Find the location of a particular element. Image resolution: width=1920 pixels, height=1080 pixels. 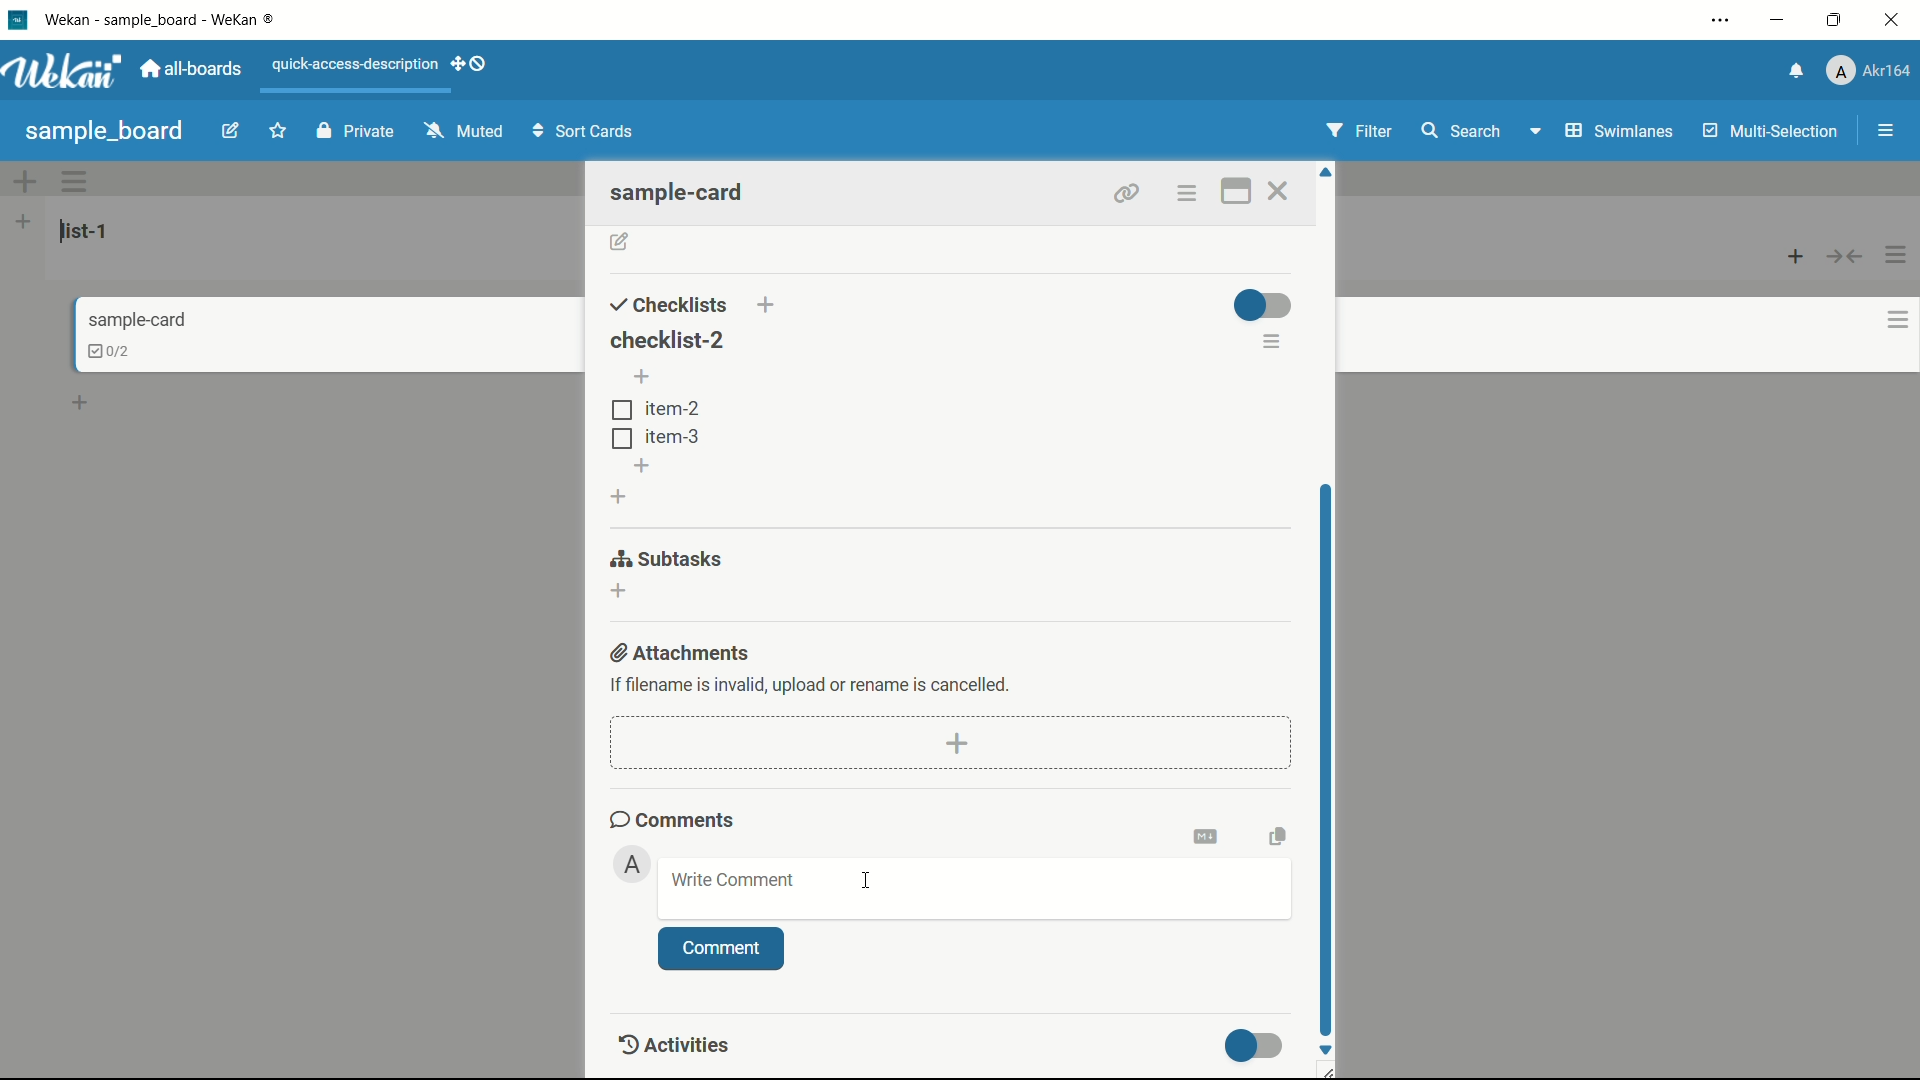

cursor is located at coordinates (867, 880).